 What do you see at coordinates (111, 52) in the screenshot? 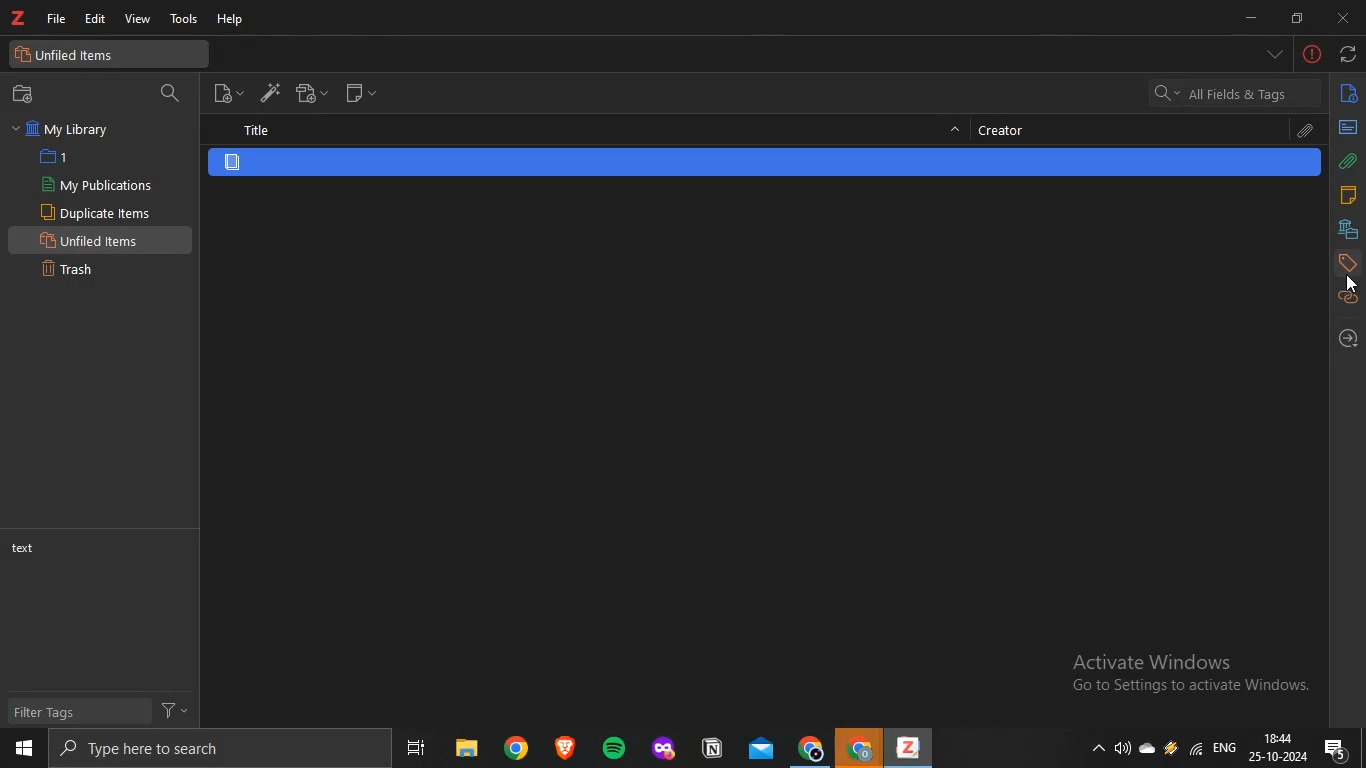
I see `unfiled items` at bounding box center [111, 52].